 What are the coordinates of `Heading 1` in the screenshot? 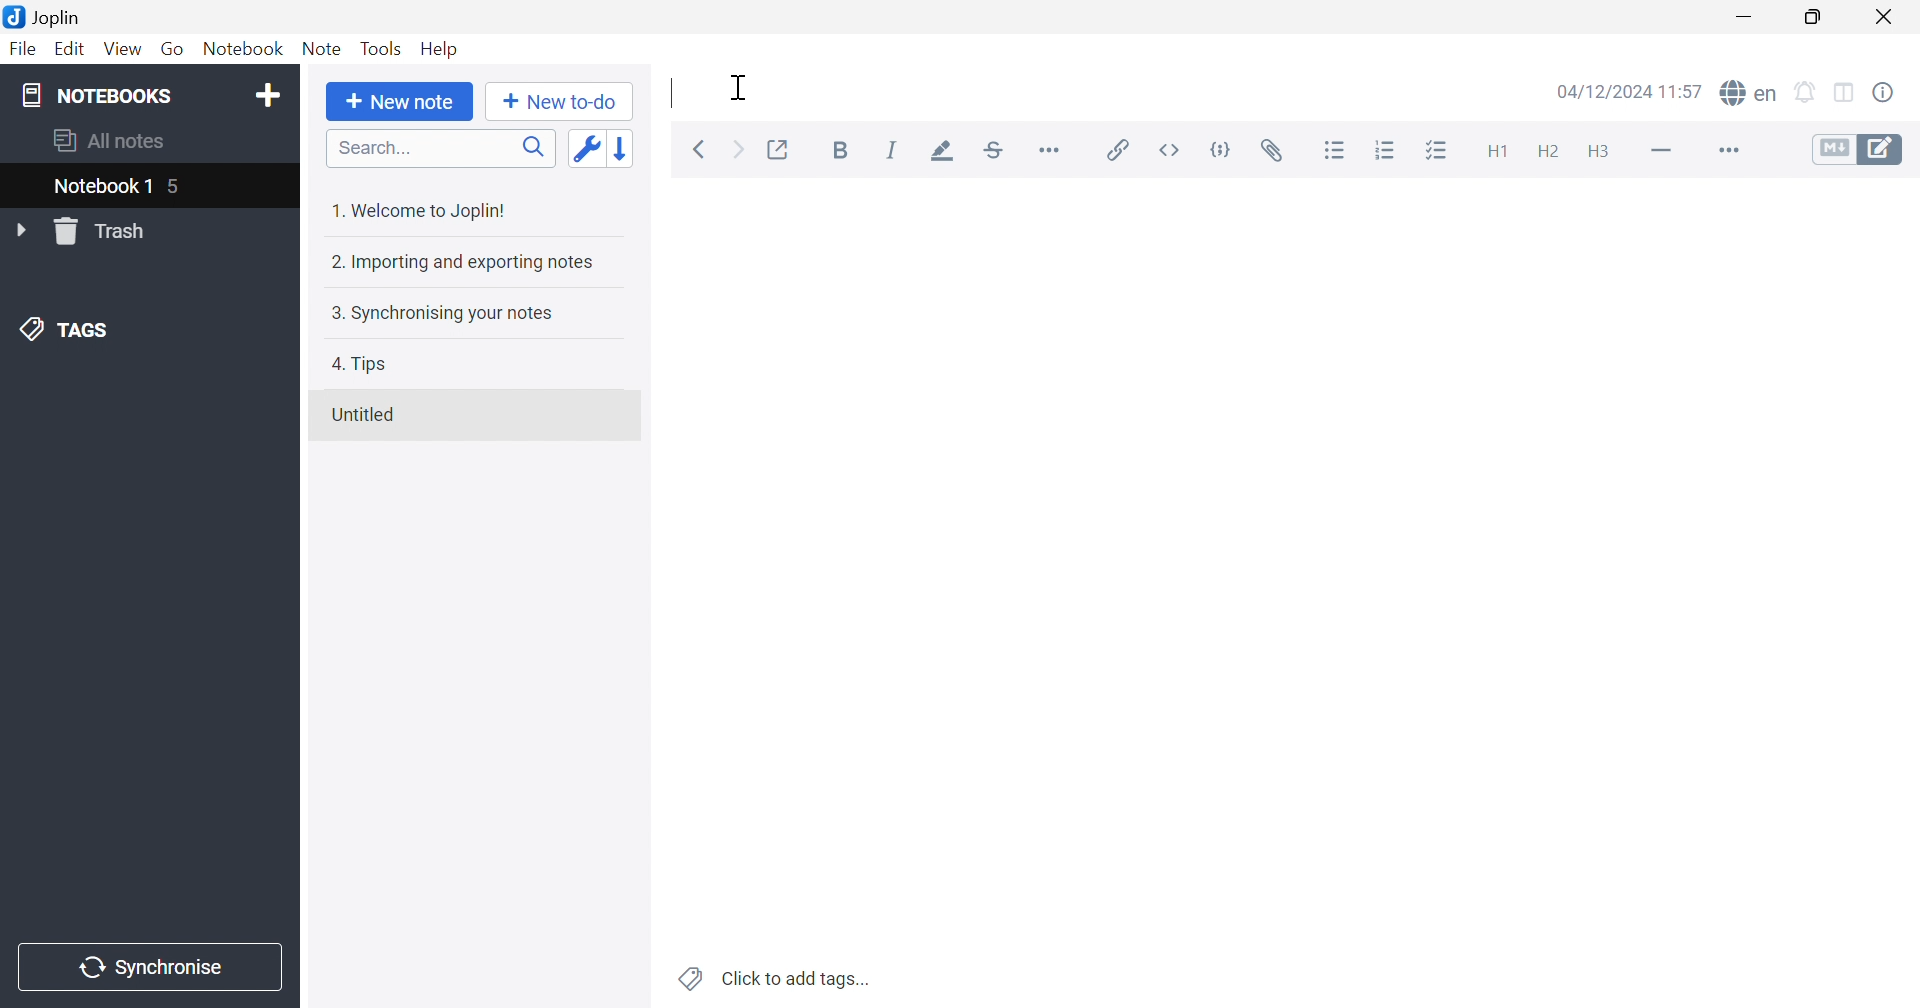 It's located at (1501, 151).